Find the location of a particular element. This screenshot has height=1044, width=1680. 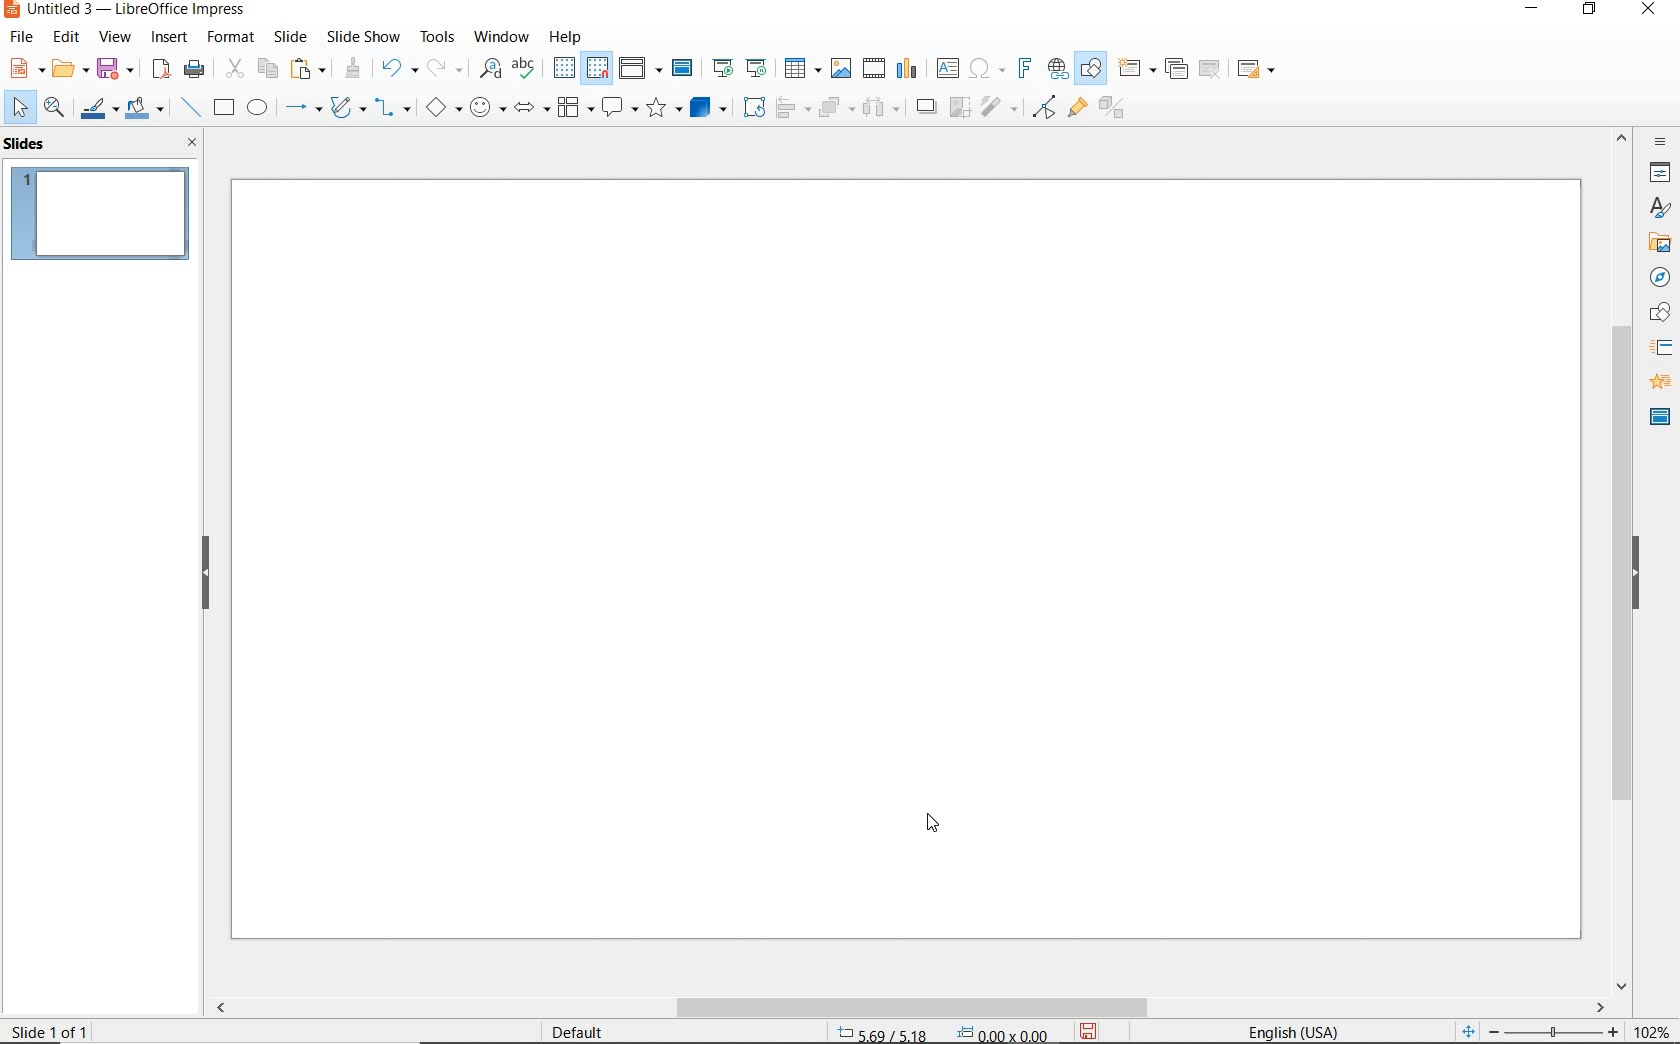

ALIGN OBJECTS is located at coordinates (788, 108).